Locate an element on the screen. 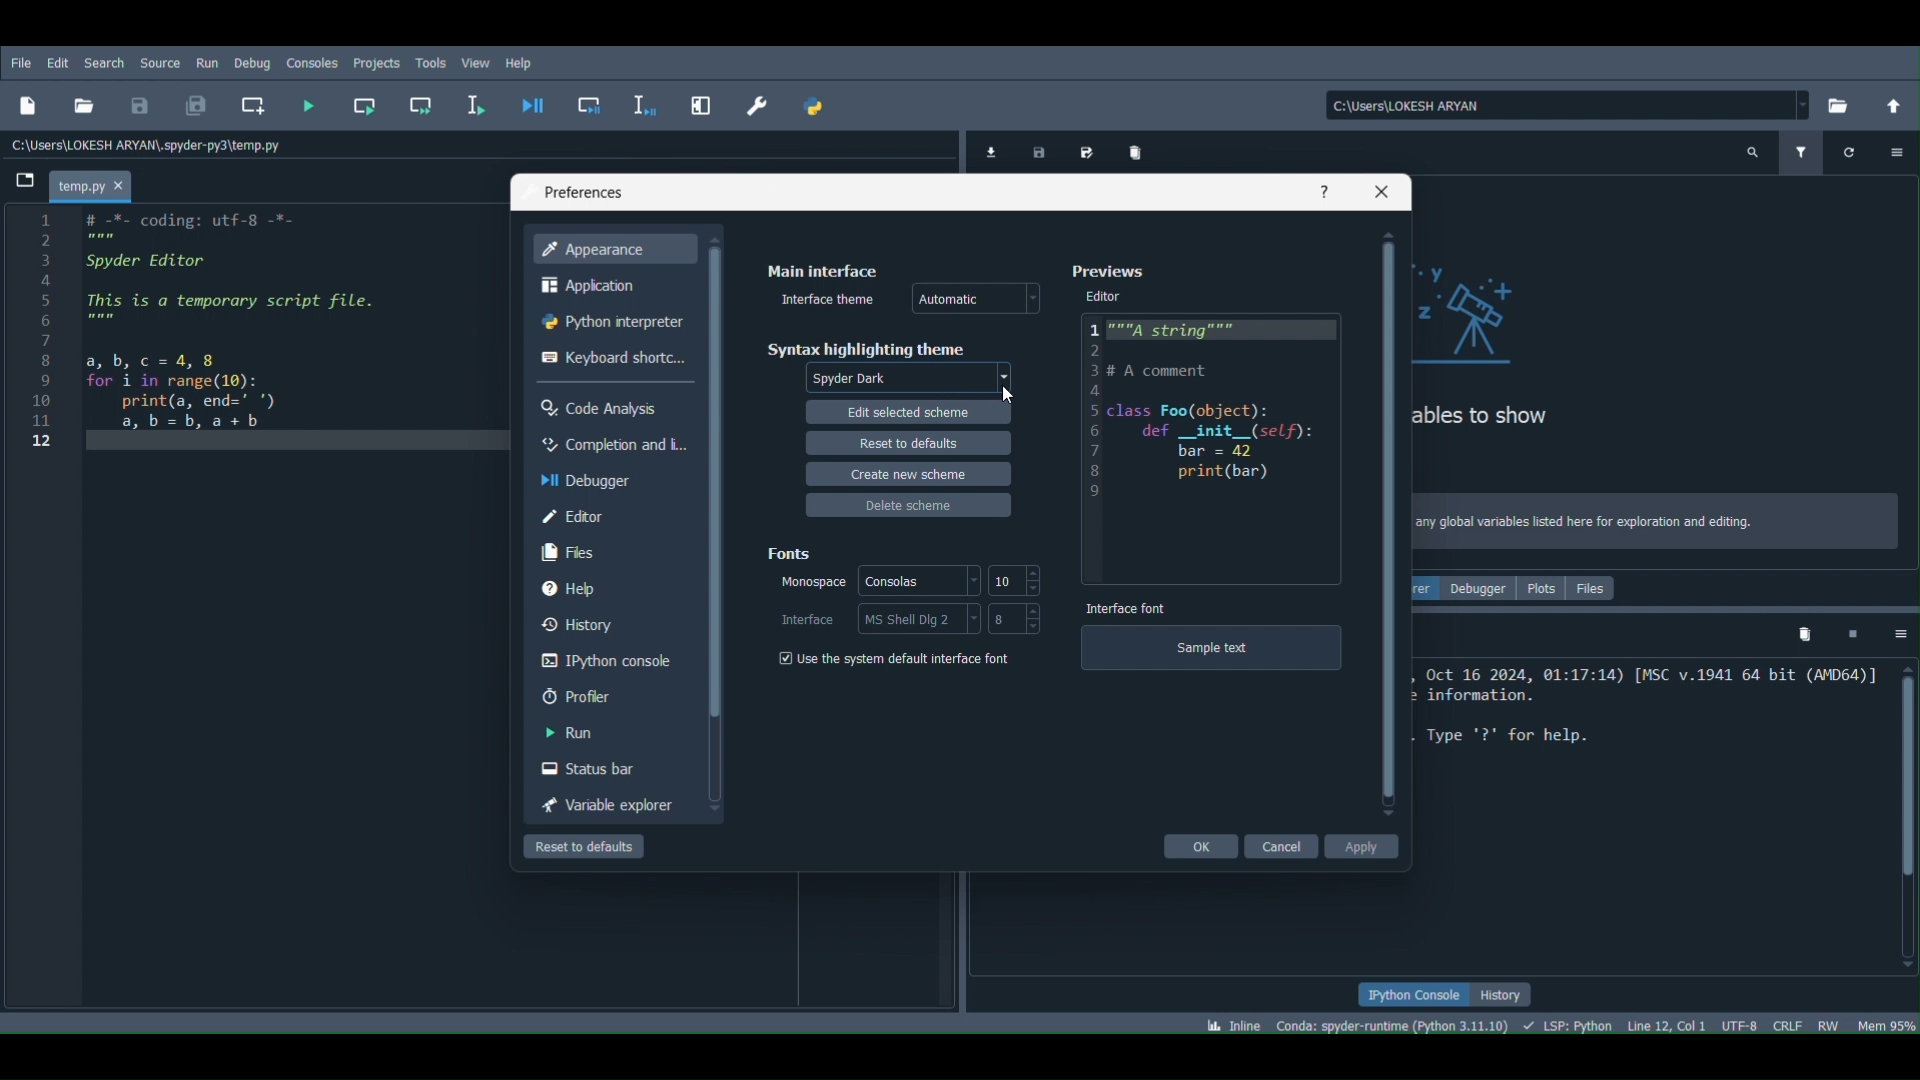 Image resolution: width=1920 pixels, height=1080 pixels. Filter variables is located at coordinates (1808, 154).